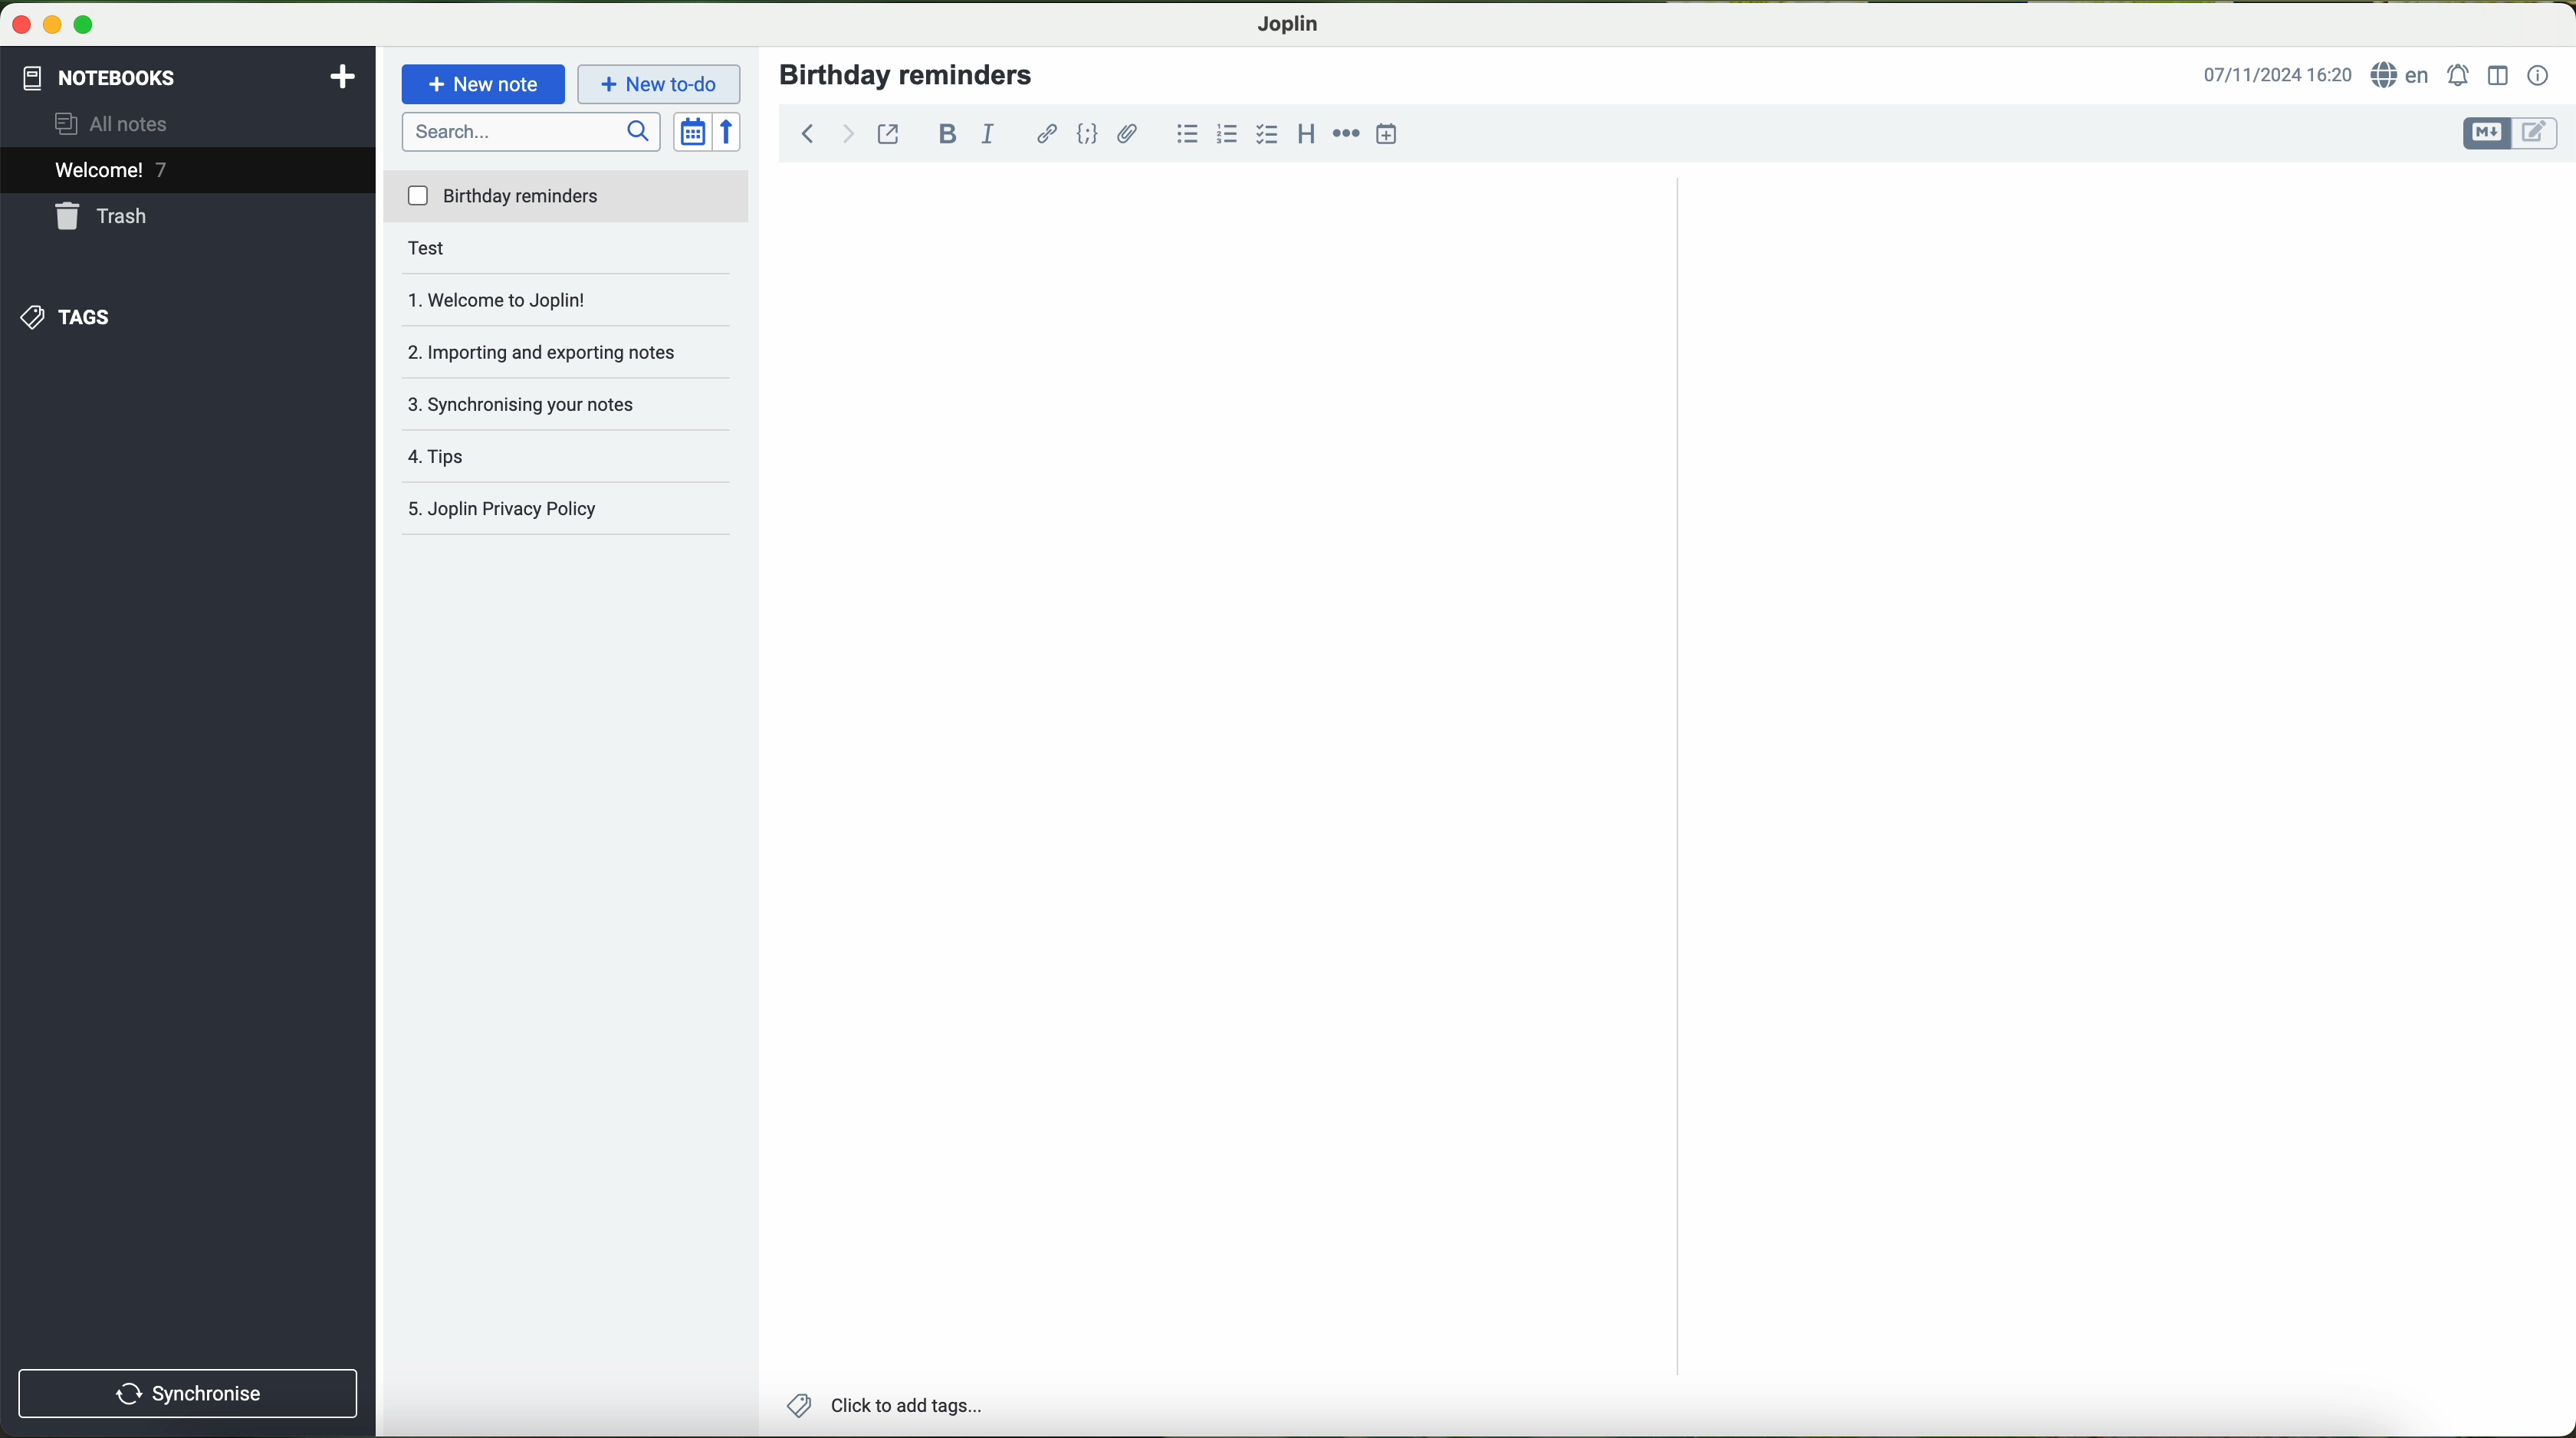 The height and width of the screenshot is (1438, 2576). I want to click on notebooks tab, so click(188, 78).